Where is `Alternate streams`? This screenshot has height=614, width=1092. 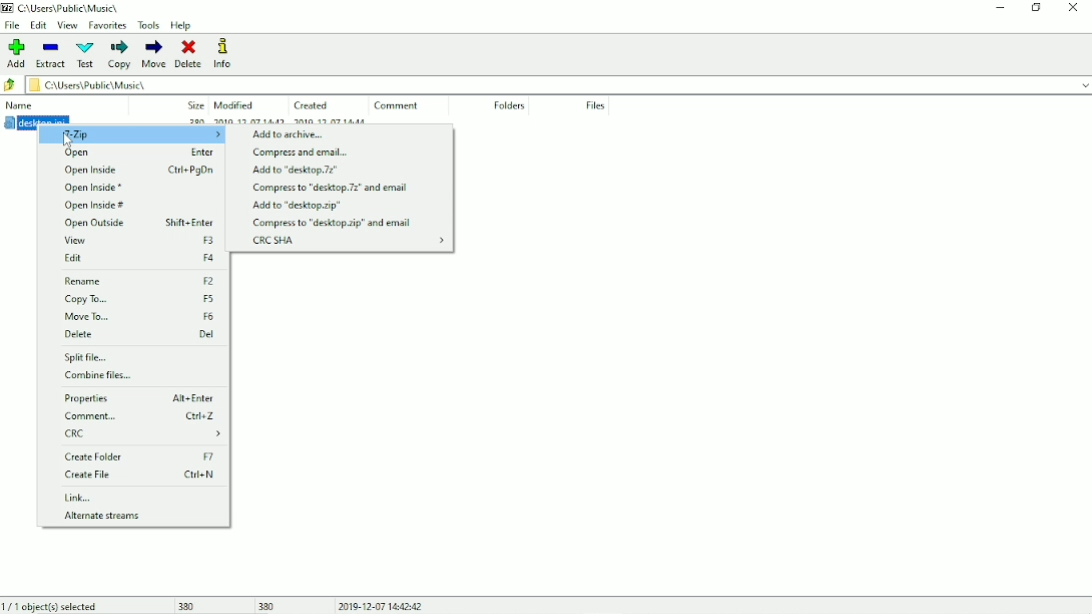
Alternate streams is located at coordinates (102, 515).